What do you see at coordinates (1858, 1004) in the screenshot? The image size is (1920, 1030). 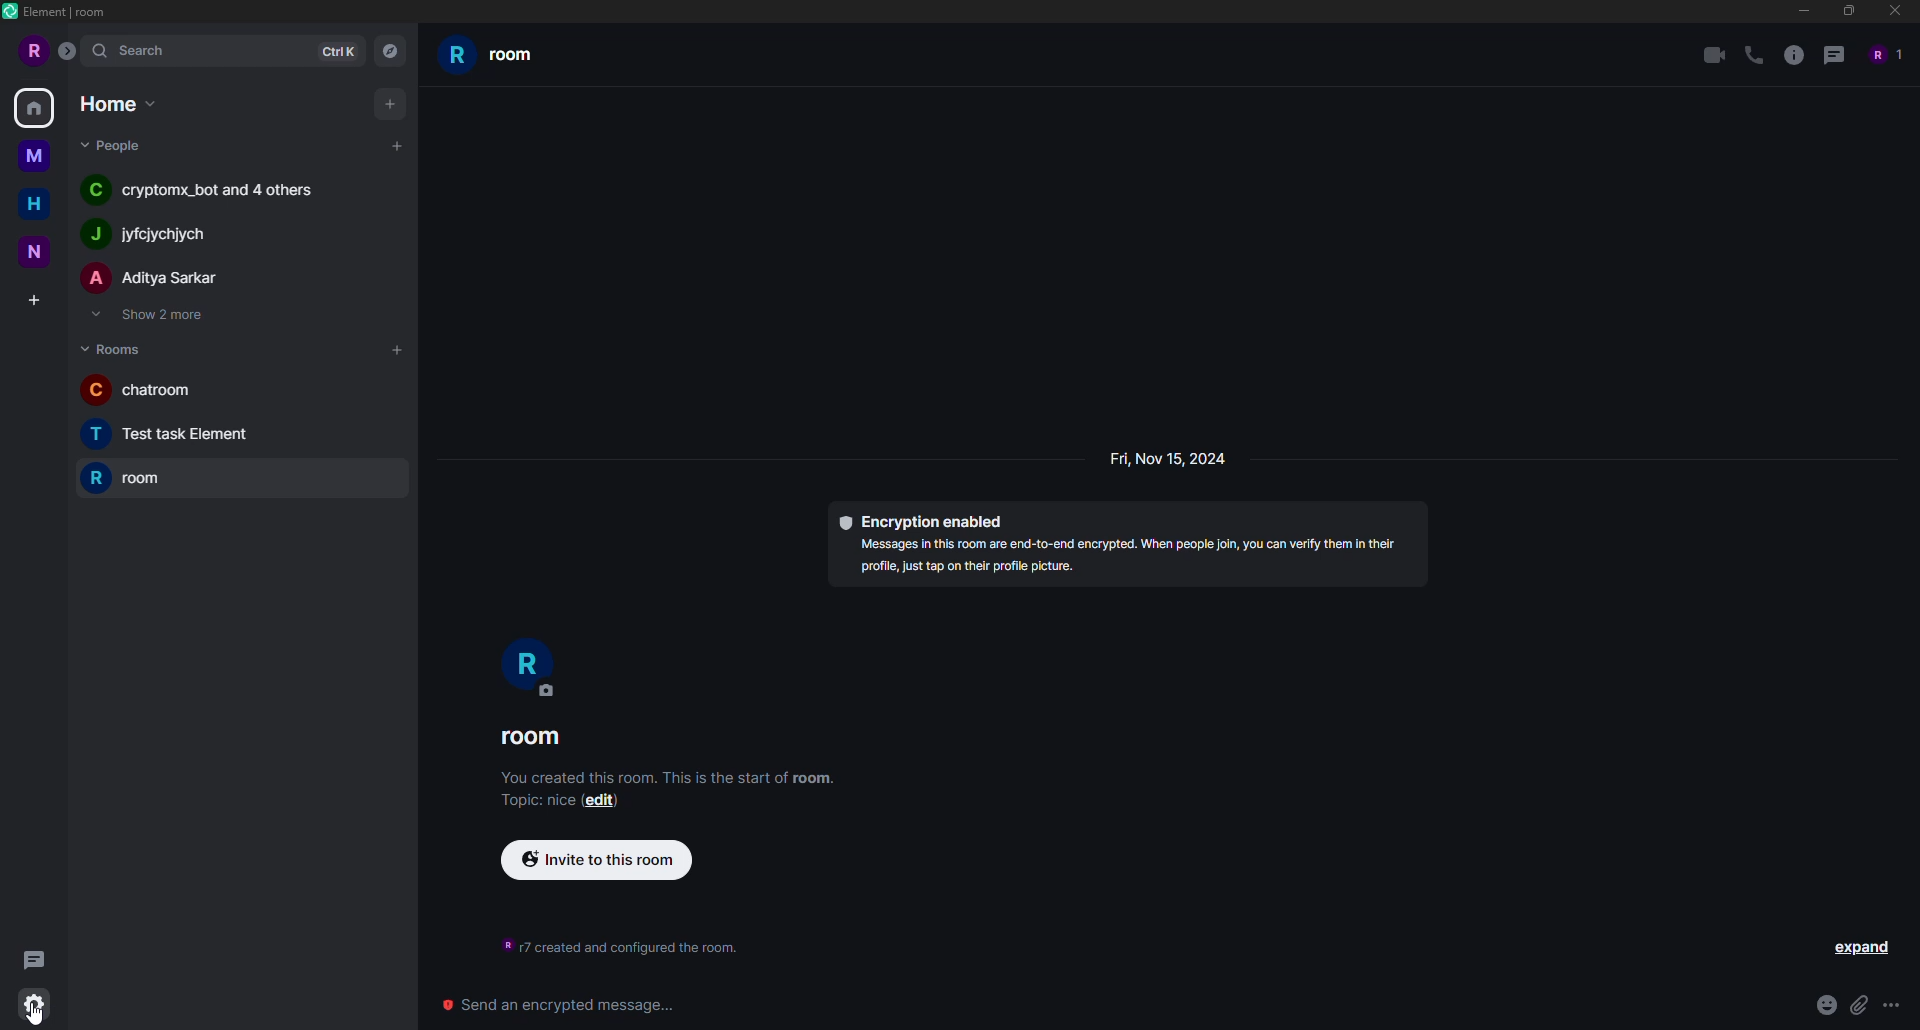 I see `attach` at bounding box center [1858, 1004].